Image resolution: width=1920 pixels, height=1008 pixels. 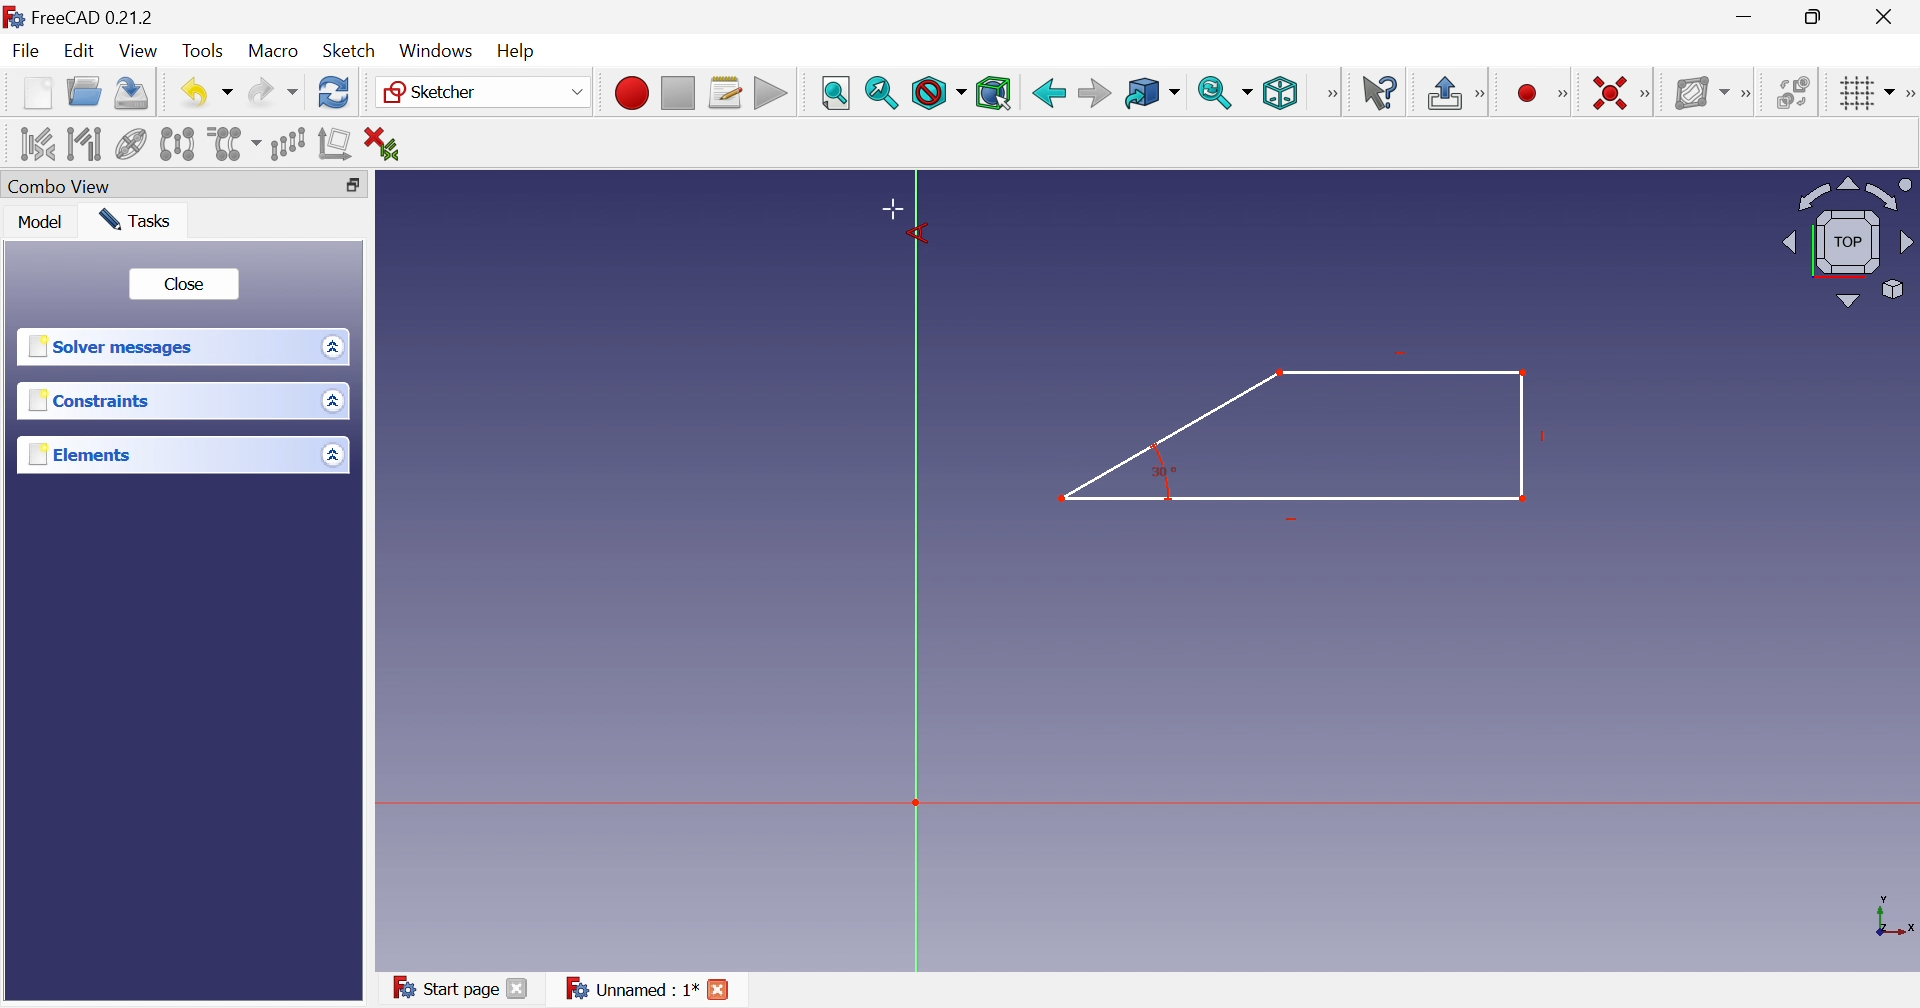 What do you see at coordinates (677, 91) in the screenshot?
I see `Stop macro recording` at bounding box center [677, 91].